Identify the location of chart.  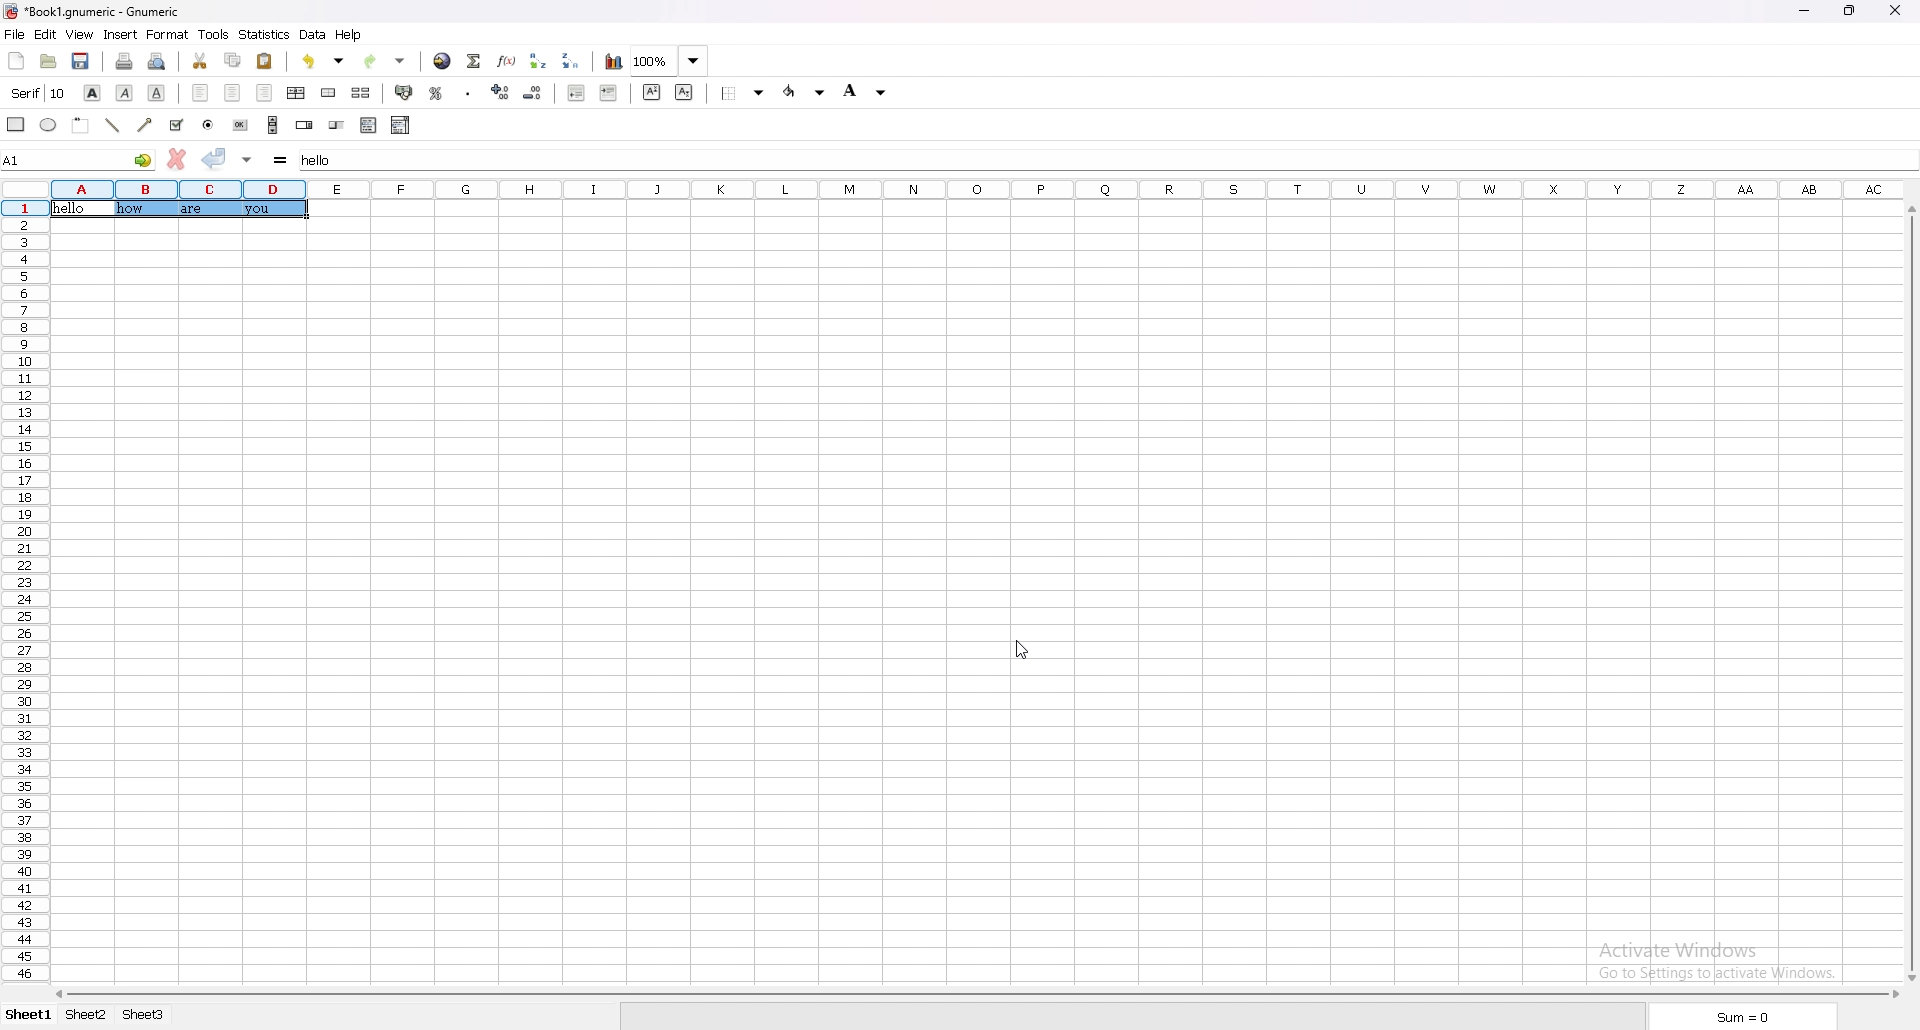
(614, 61).